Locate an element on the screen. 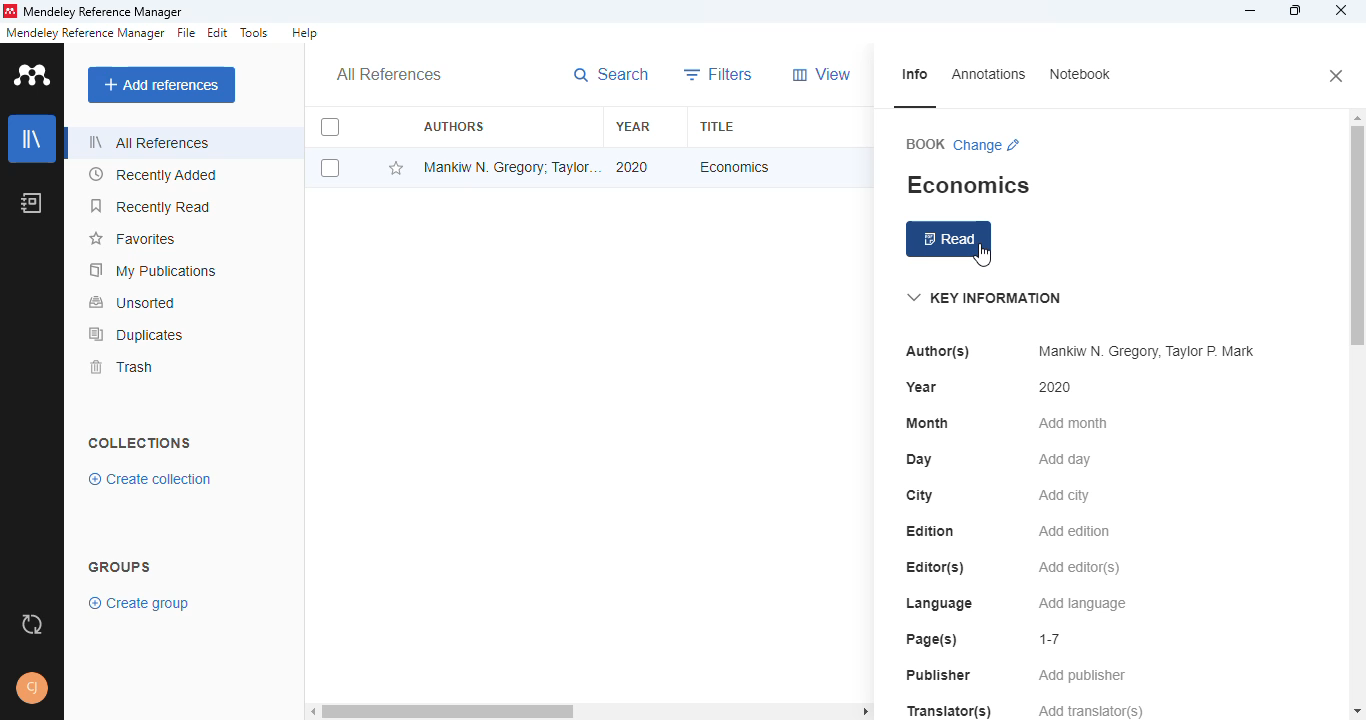 This screenshot has height=720, width=1366. editor(s) is located at coordinates (936, 568).